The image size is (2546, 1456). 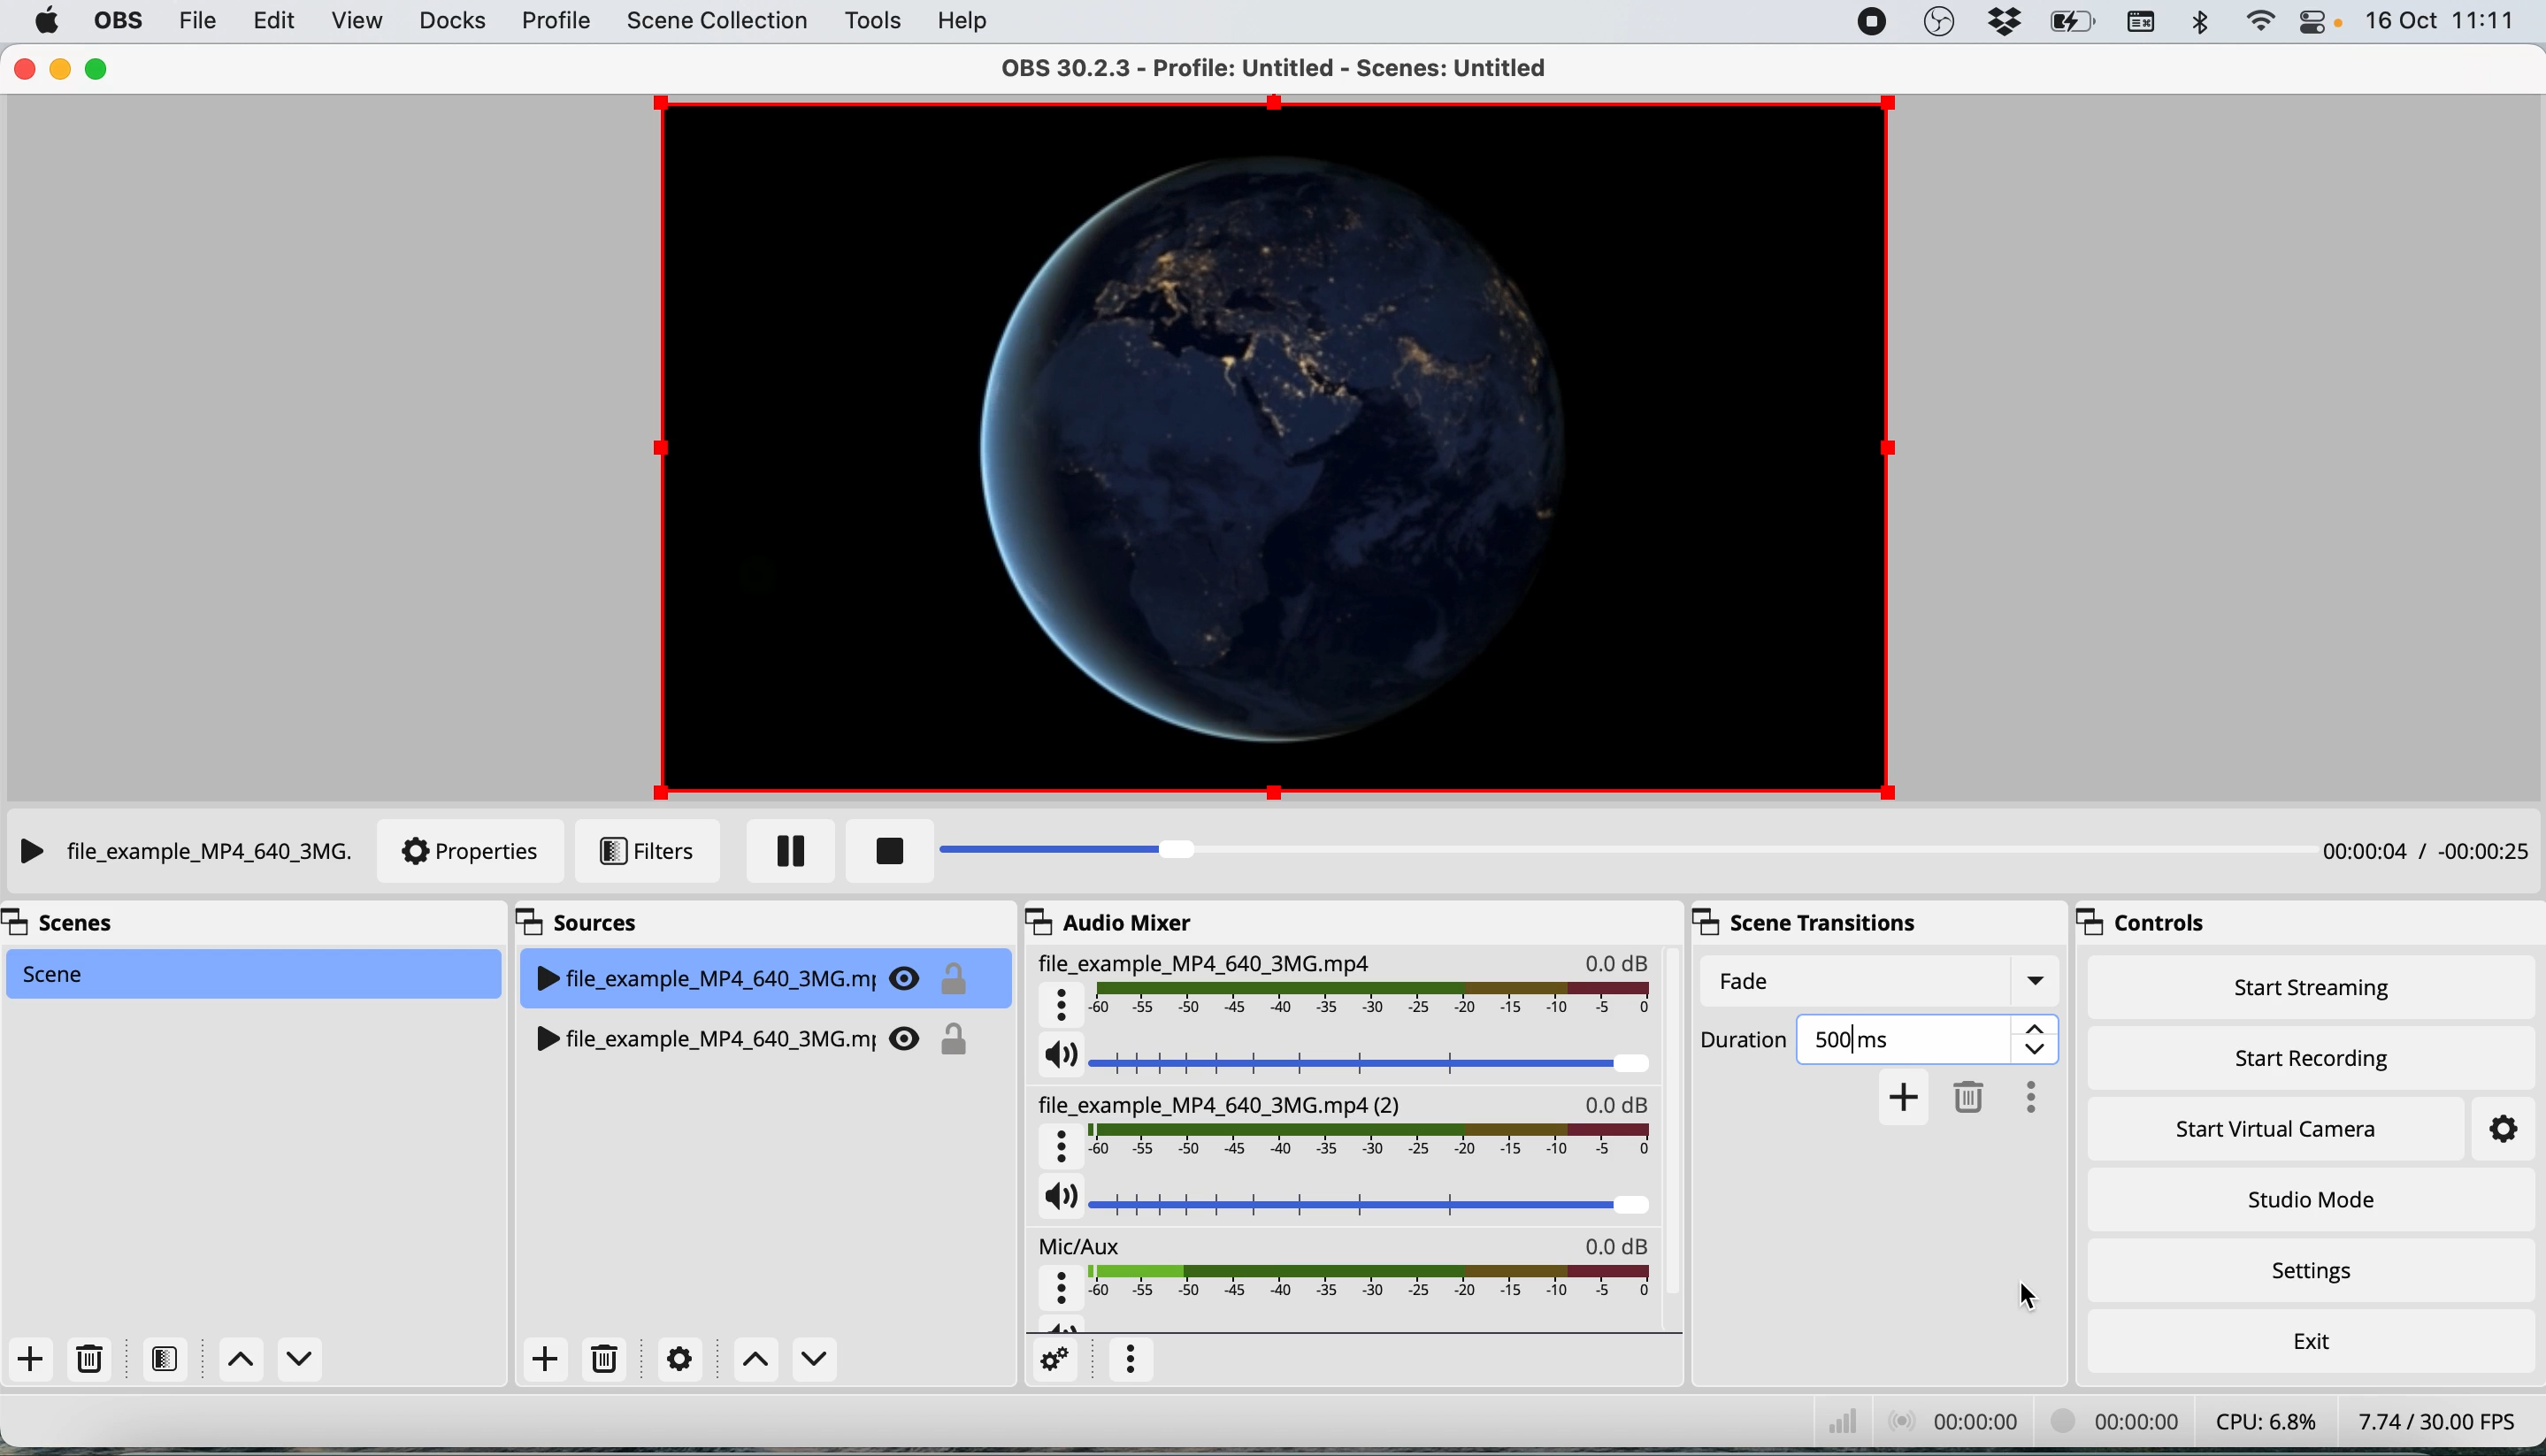 What do you see at coordinates (1352, 987) in the screenshot?
I see `current source audio` at bounding box center [1352, 987].